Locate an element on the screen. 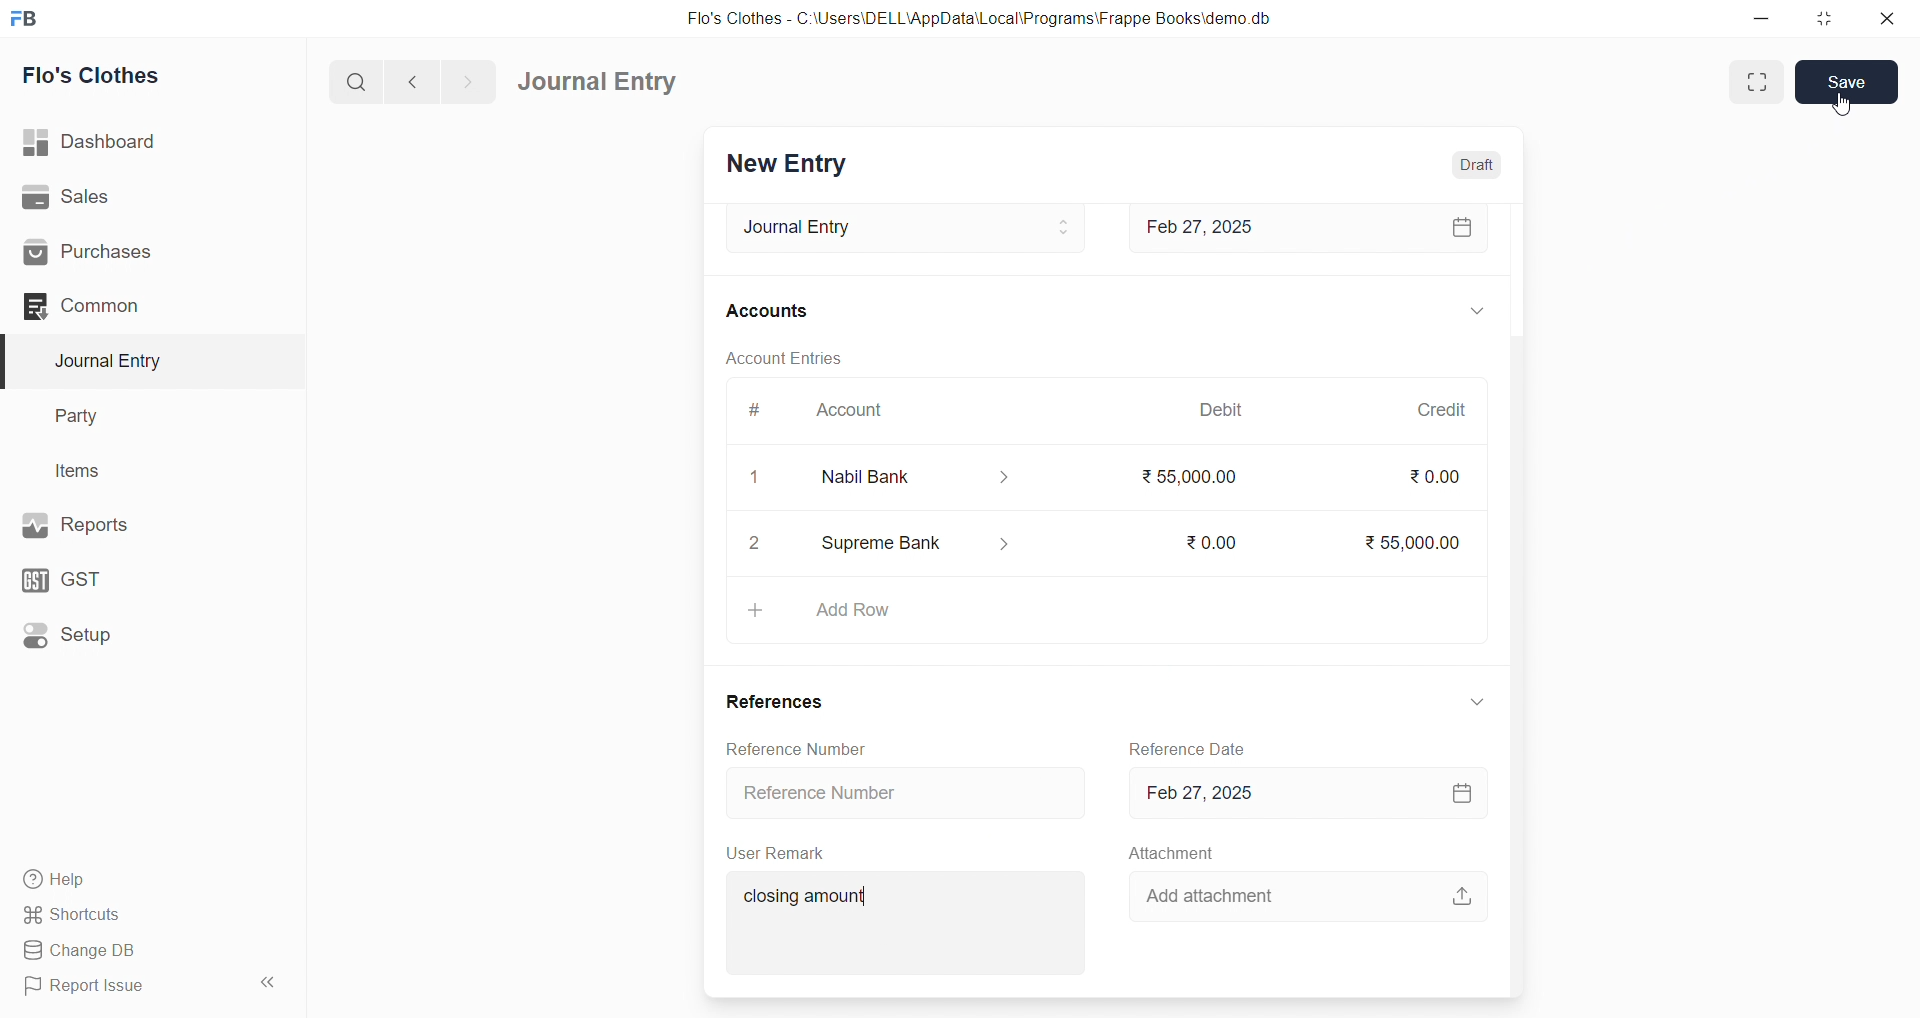 Image resolution: width=1920 pixels, height=1018 pixels. closing amount is located at coordinates (808, 891).